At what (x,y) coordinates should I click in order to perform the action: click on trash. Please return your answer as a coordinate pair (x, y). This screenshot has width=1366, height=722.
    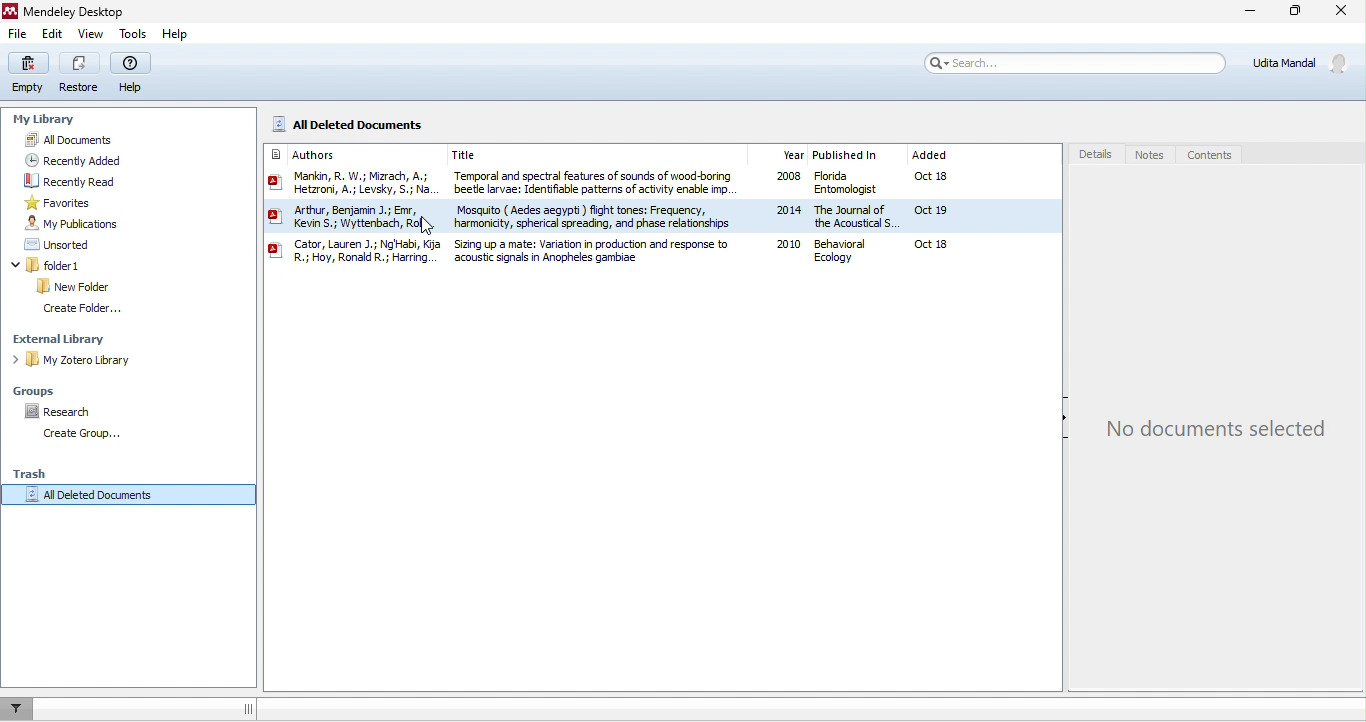
    Looking at the image, I should click on (40, 473).